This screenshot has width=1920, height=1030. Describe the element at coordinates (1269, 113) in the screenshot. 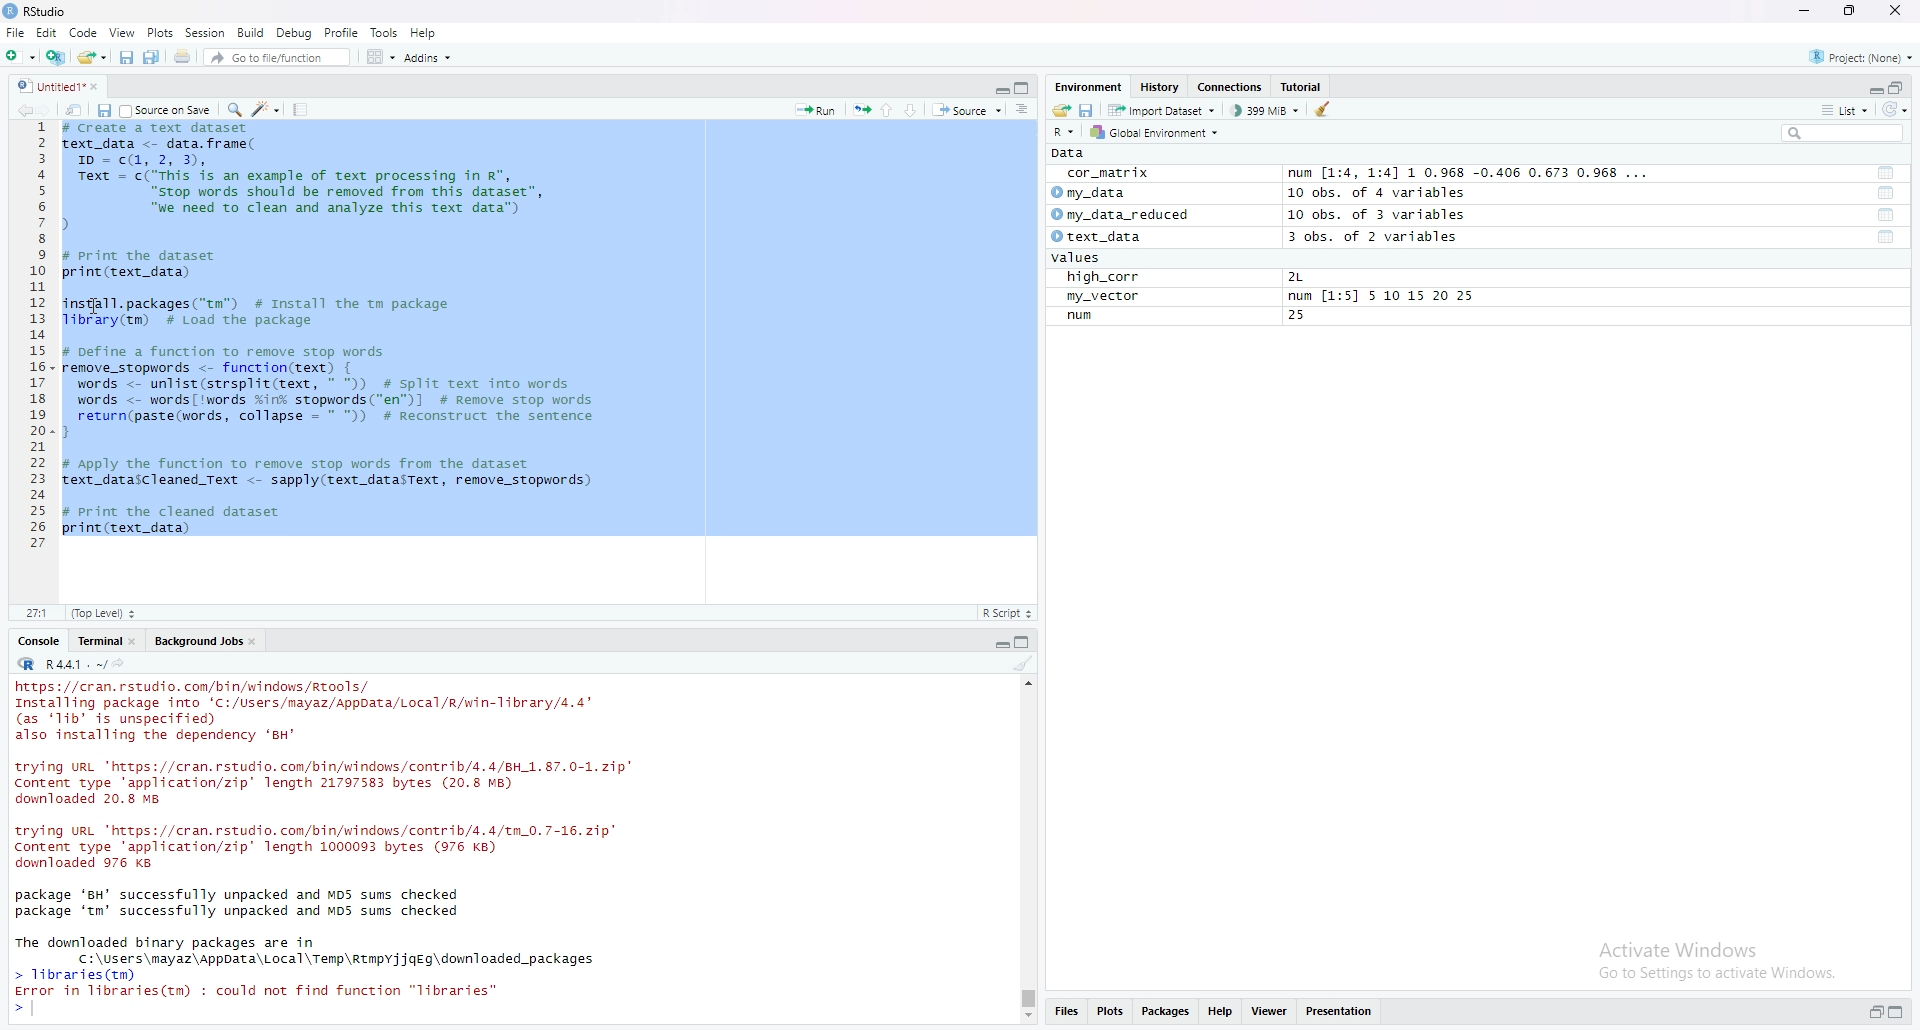

I see `399MB` at that location.